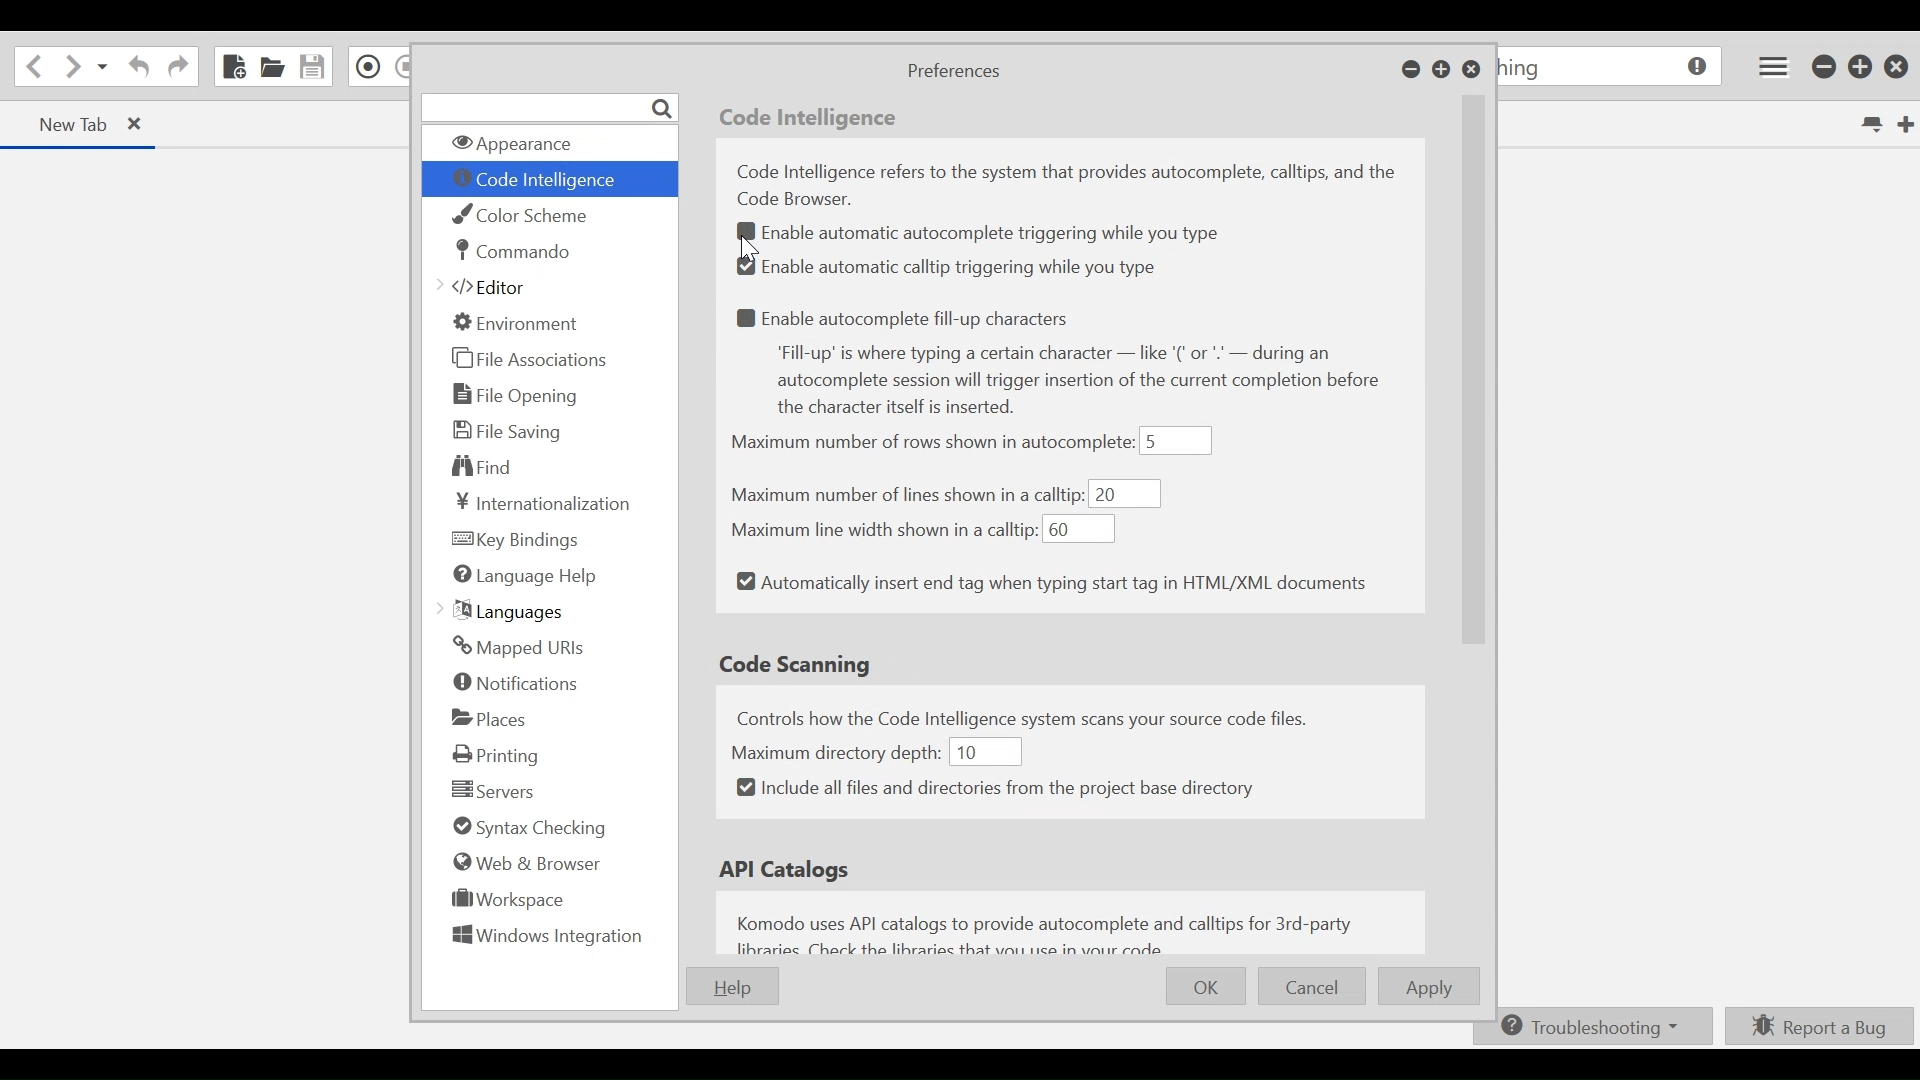 Image resolution: width=1920 pixels, height=1080 pixels. What do you see at coordinates (907, 495) in the screenshot?
I see `Maximum number of lines shown in a calltip:` at bounding box center [907, 495].